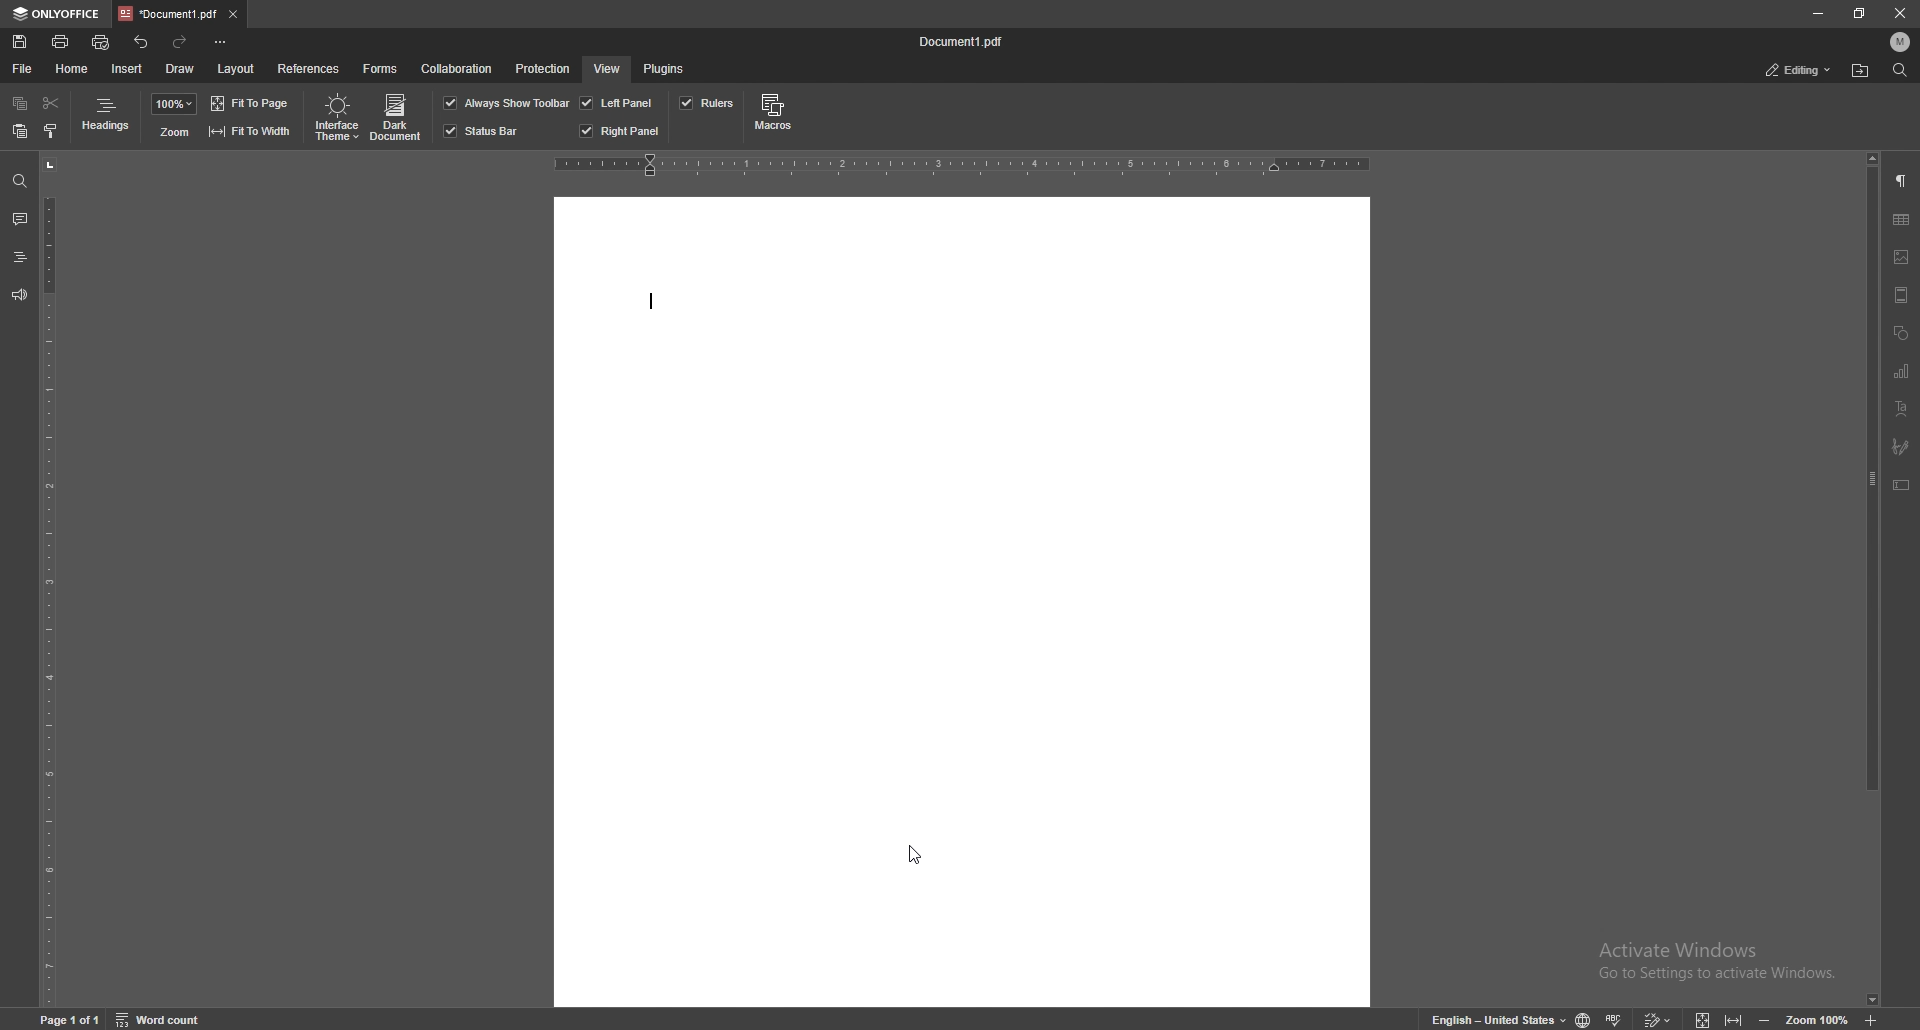 This screenshot has width=1920, height=1030. What do you see at coordinates (1899, 71) in the screenshot?
I see `find` at bounding box center [1899, 71].